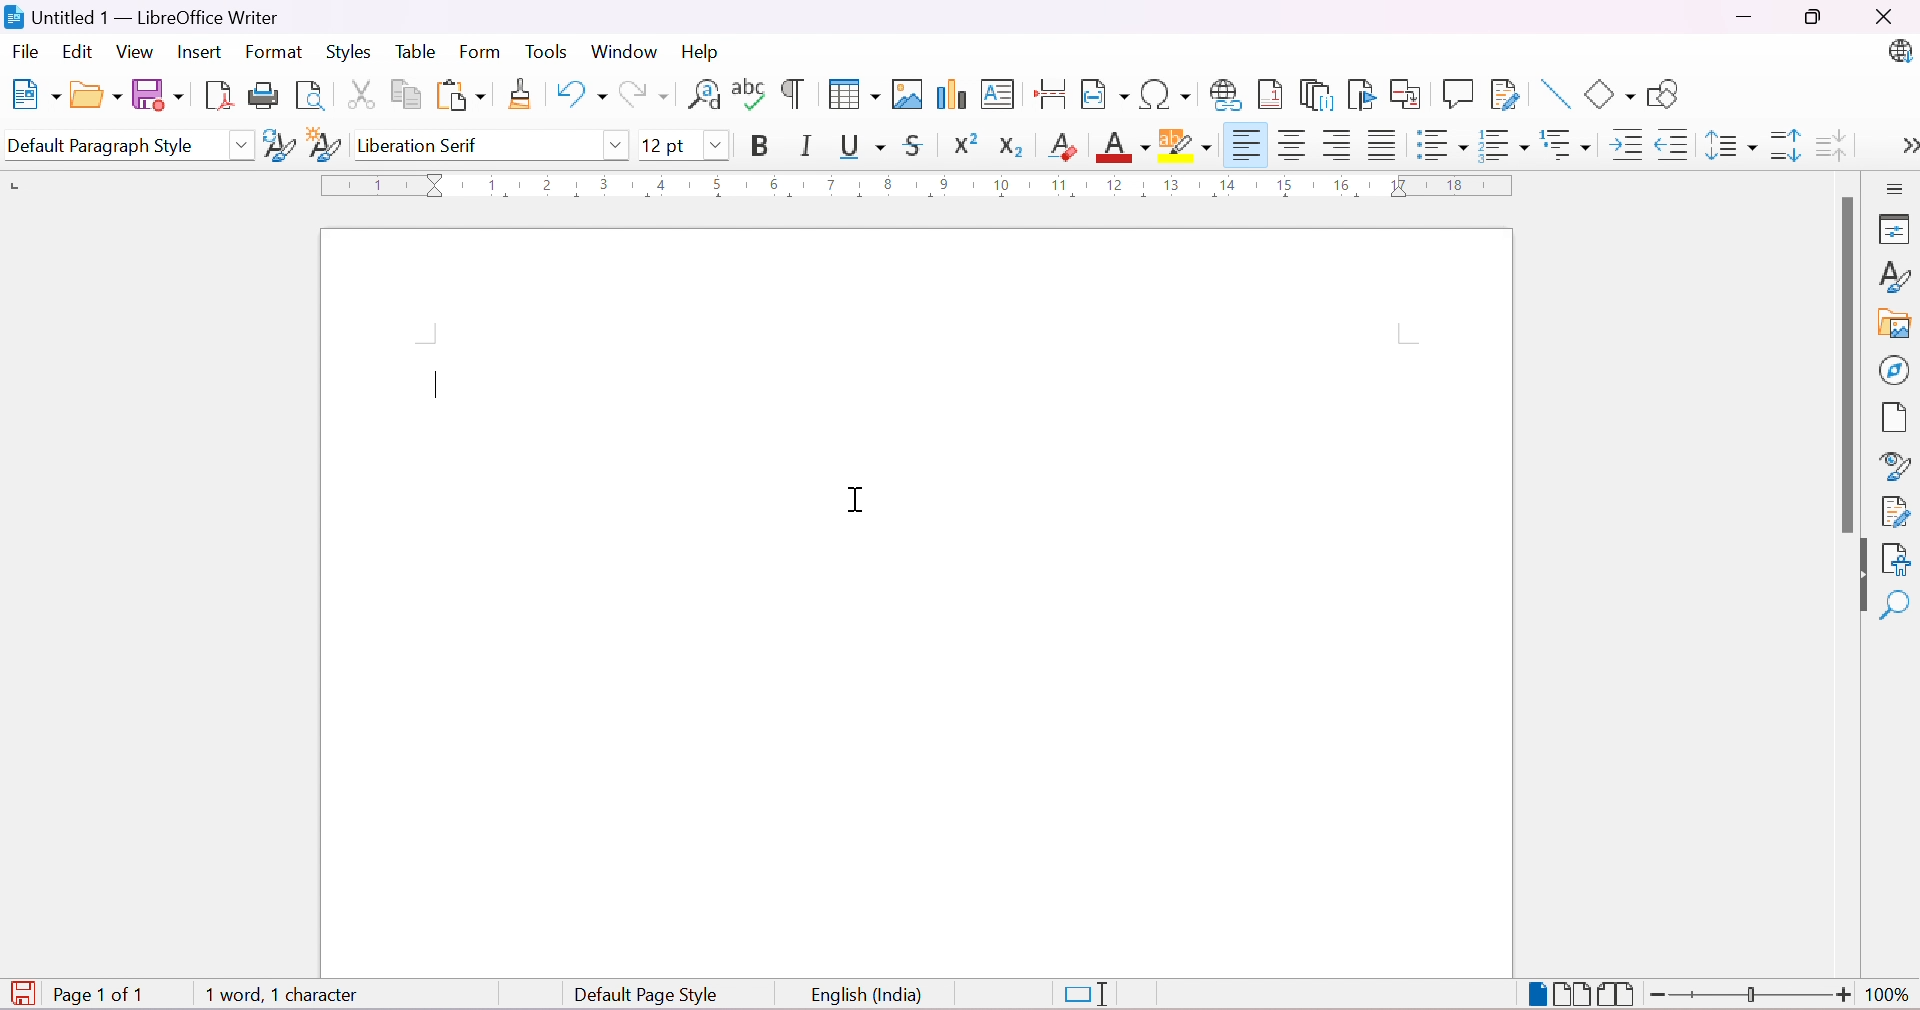 The width and height of the screenshot is (1920, 1010). Describe the element at coordinates (766, 145) in the screenshot. I see `Bold` at that location.